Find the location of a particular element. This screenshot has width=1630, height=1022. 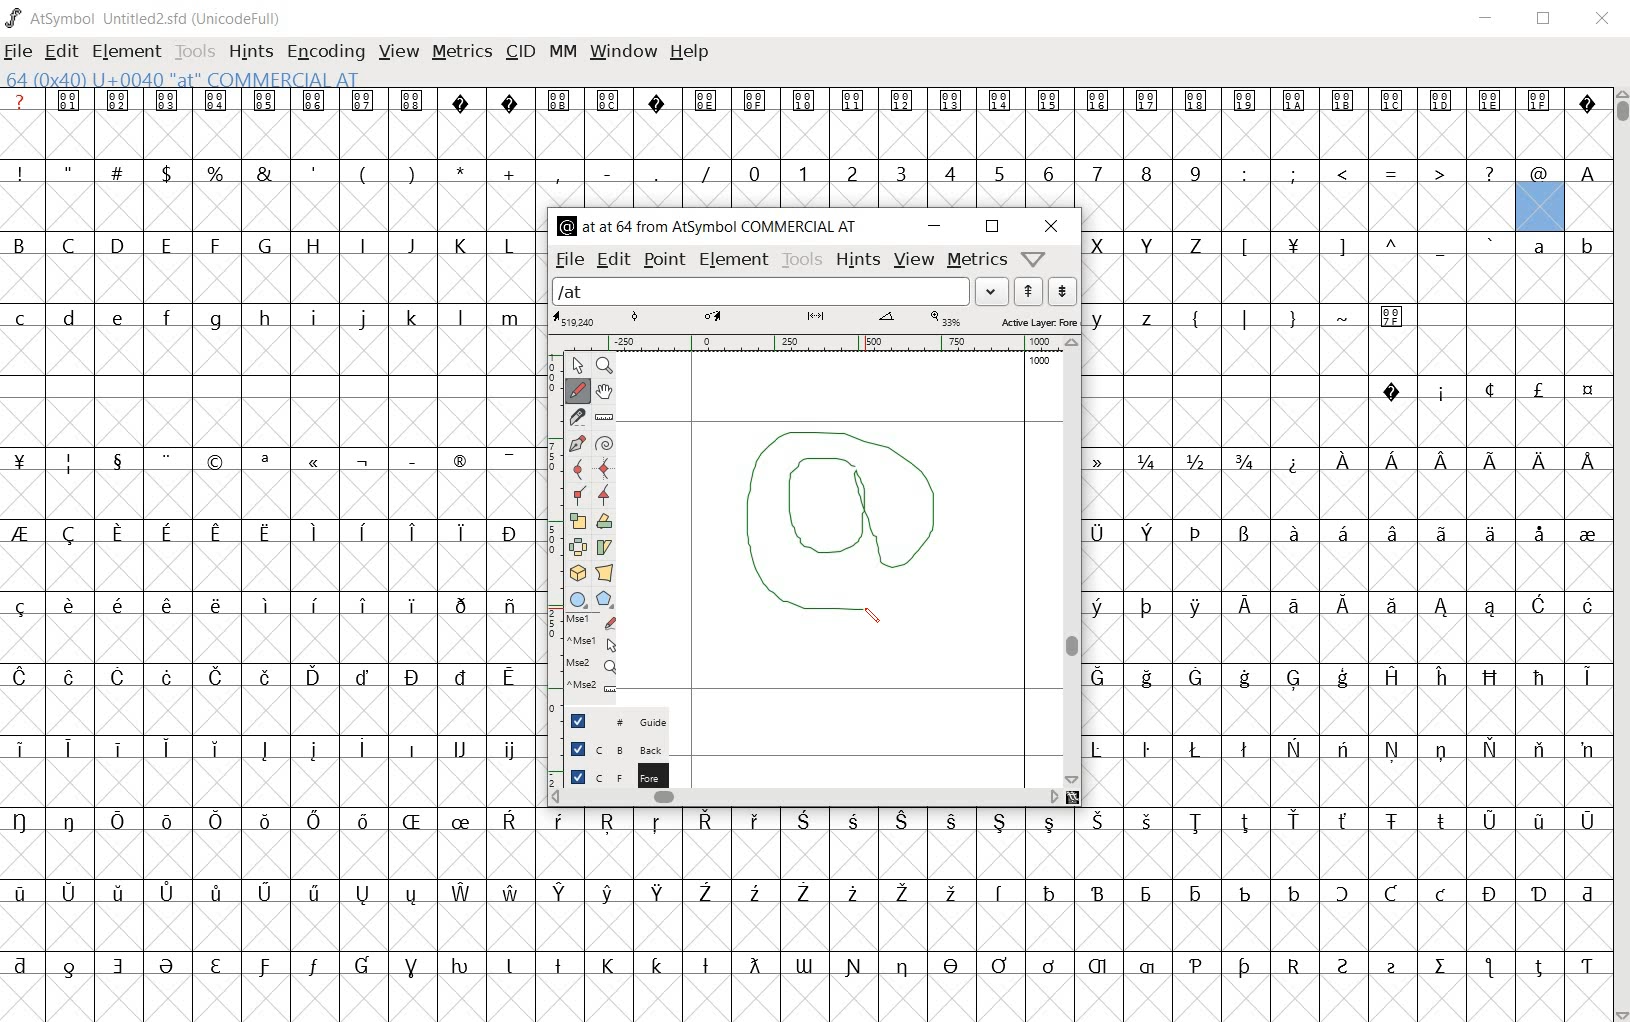

MM is located at coordinates (563, 51).